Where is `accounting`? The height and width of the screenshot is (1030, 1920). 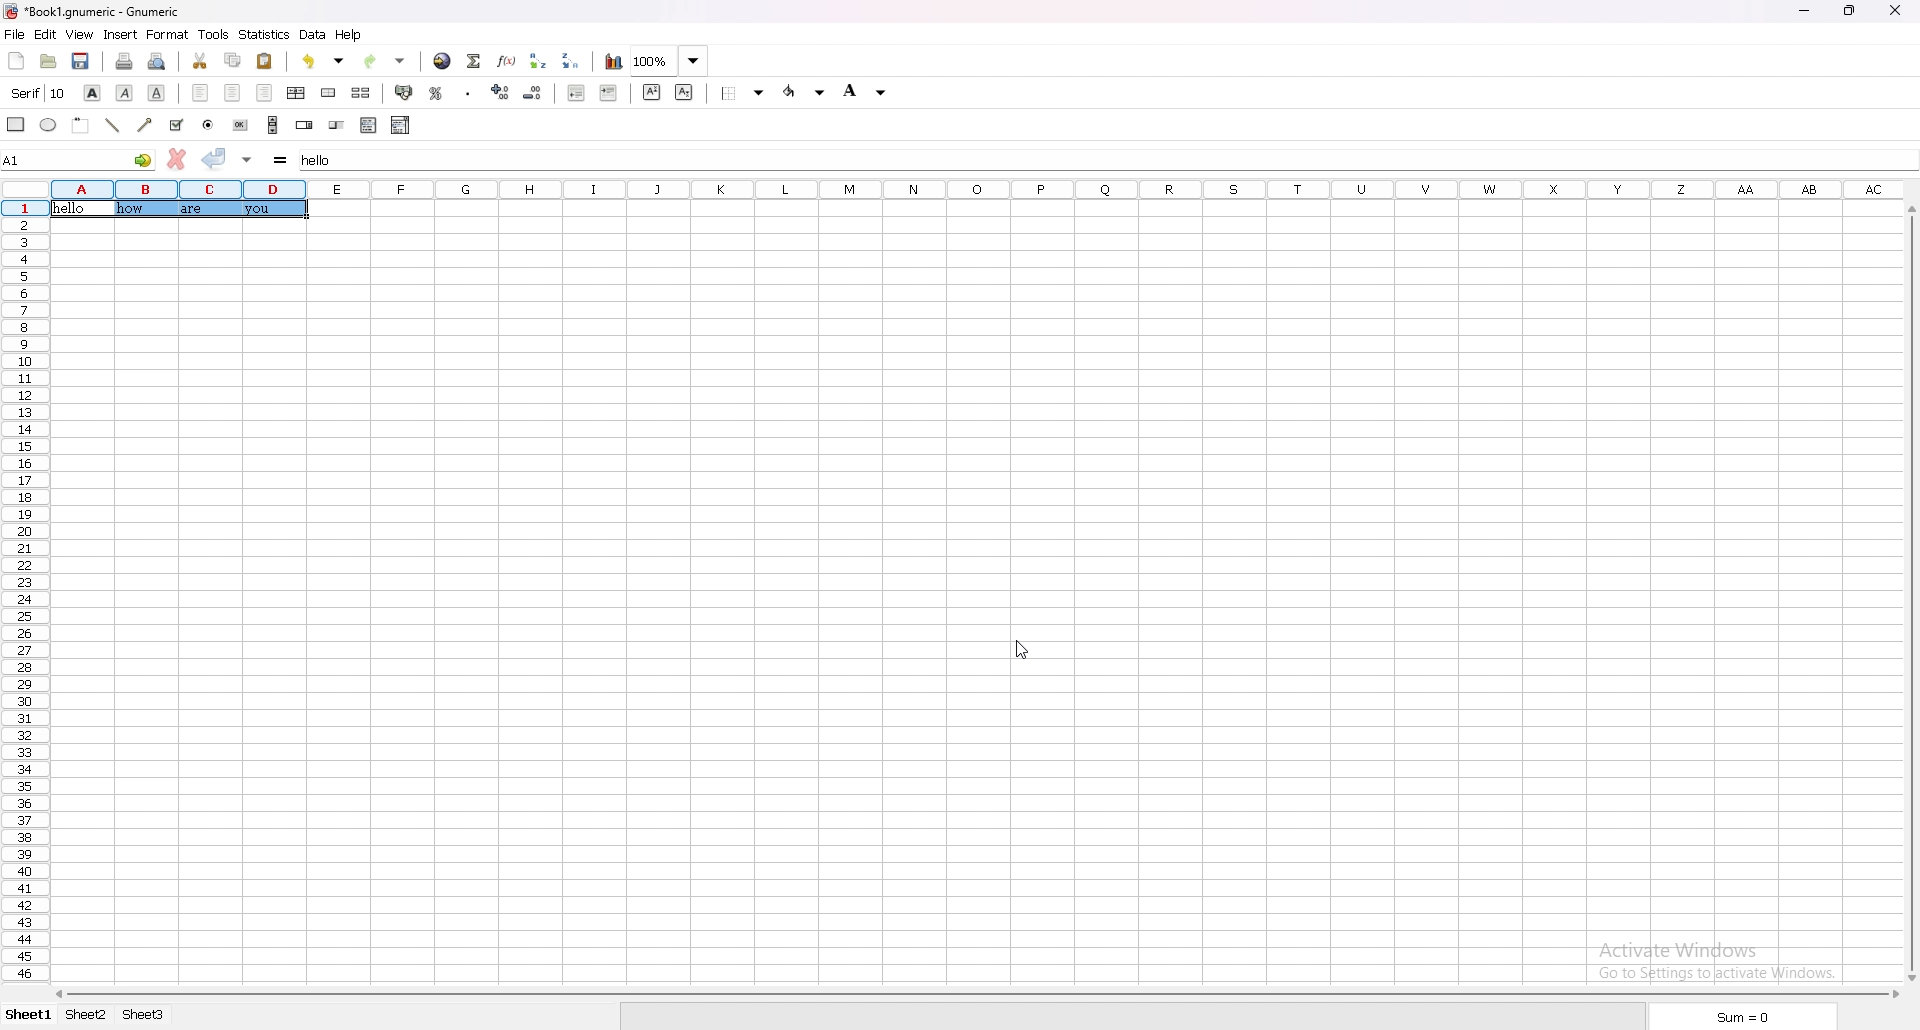 accounting is located at coordinates (407, 93).